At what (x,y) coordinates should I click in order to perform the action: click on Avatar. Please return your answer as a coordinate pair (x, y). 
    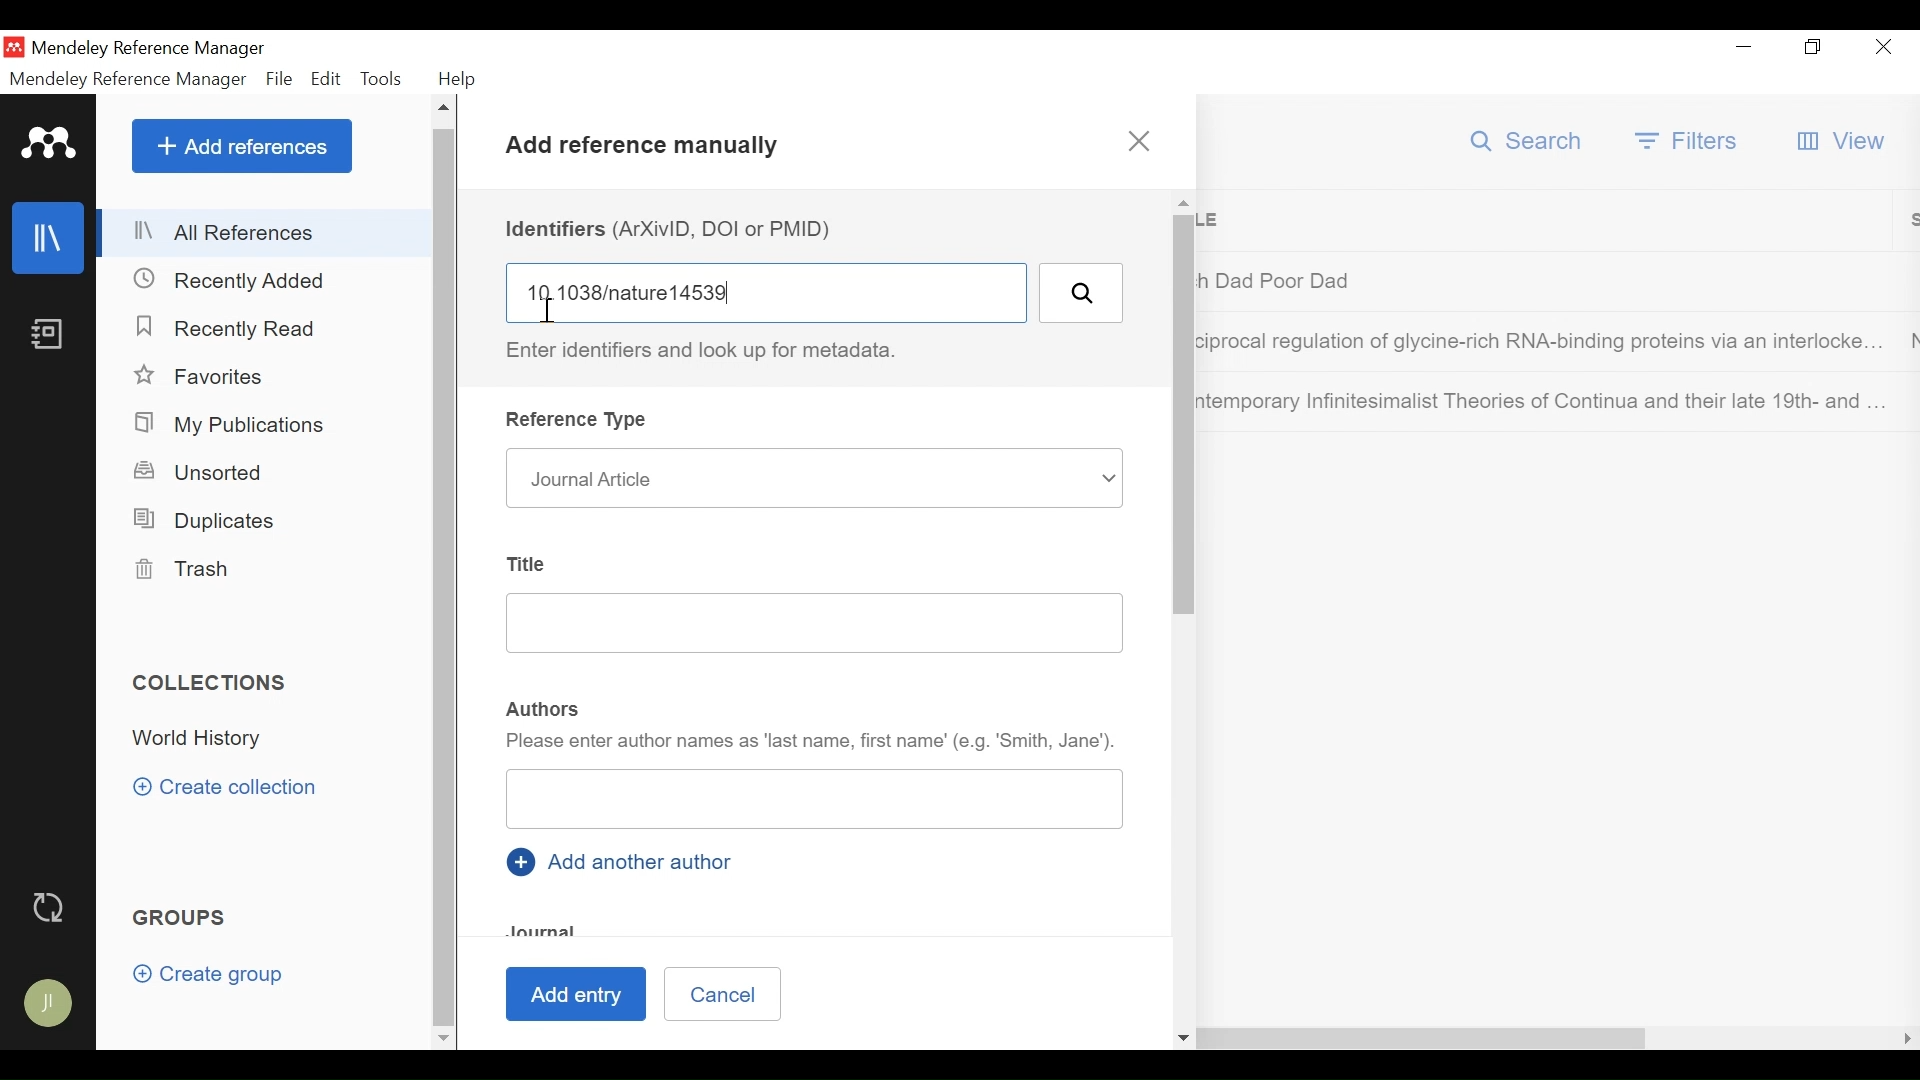
    Looking at the image, I should click on (47, 1003).